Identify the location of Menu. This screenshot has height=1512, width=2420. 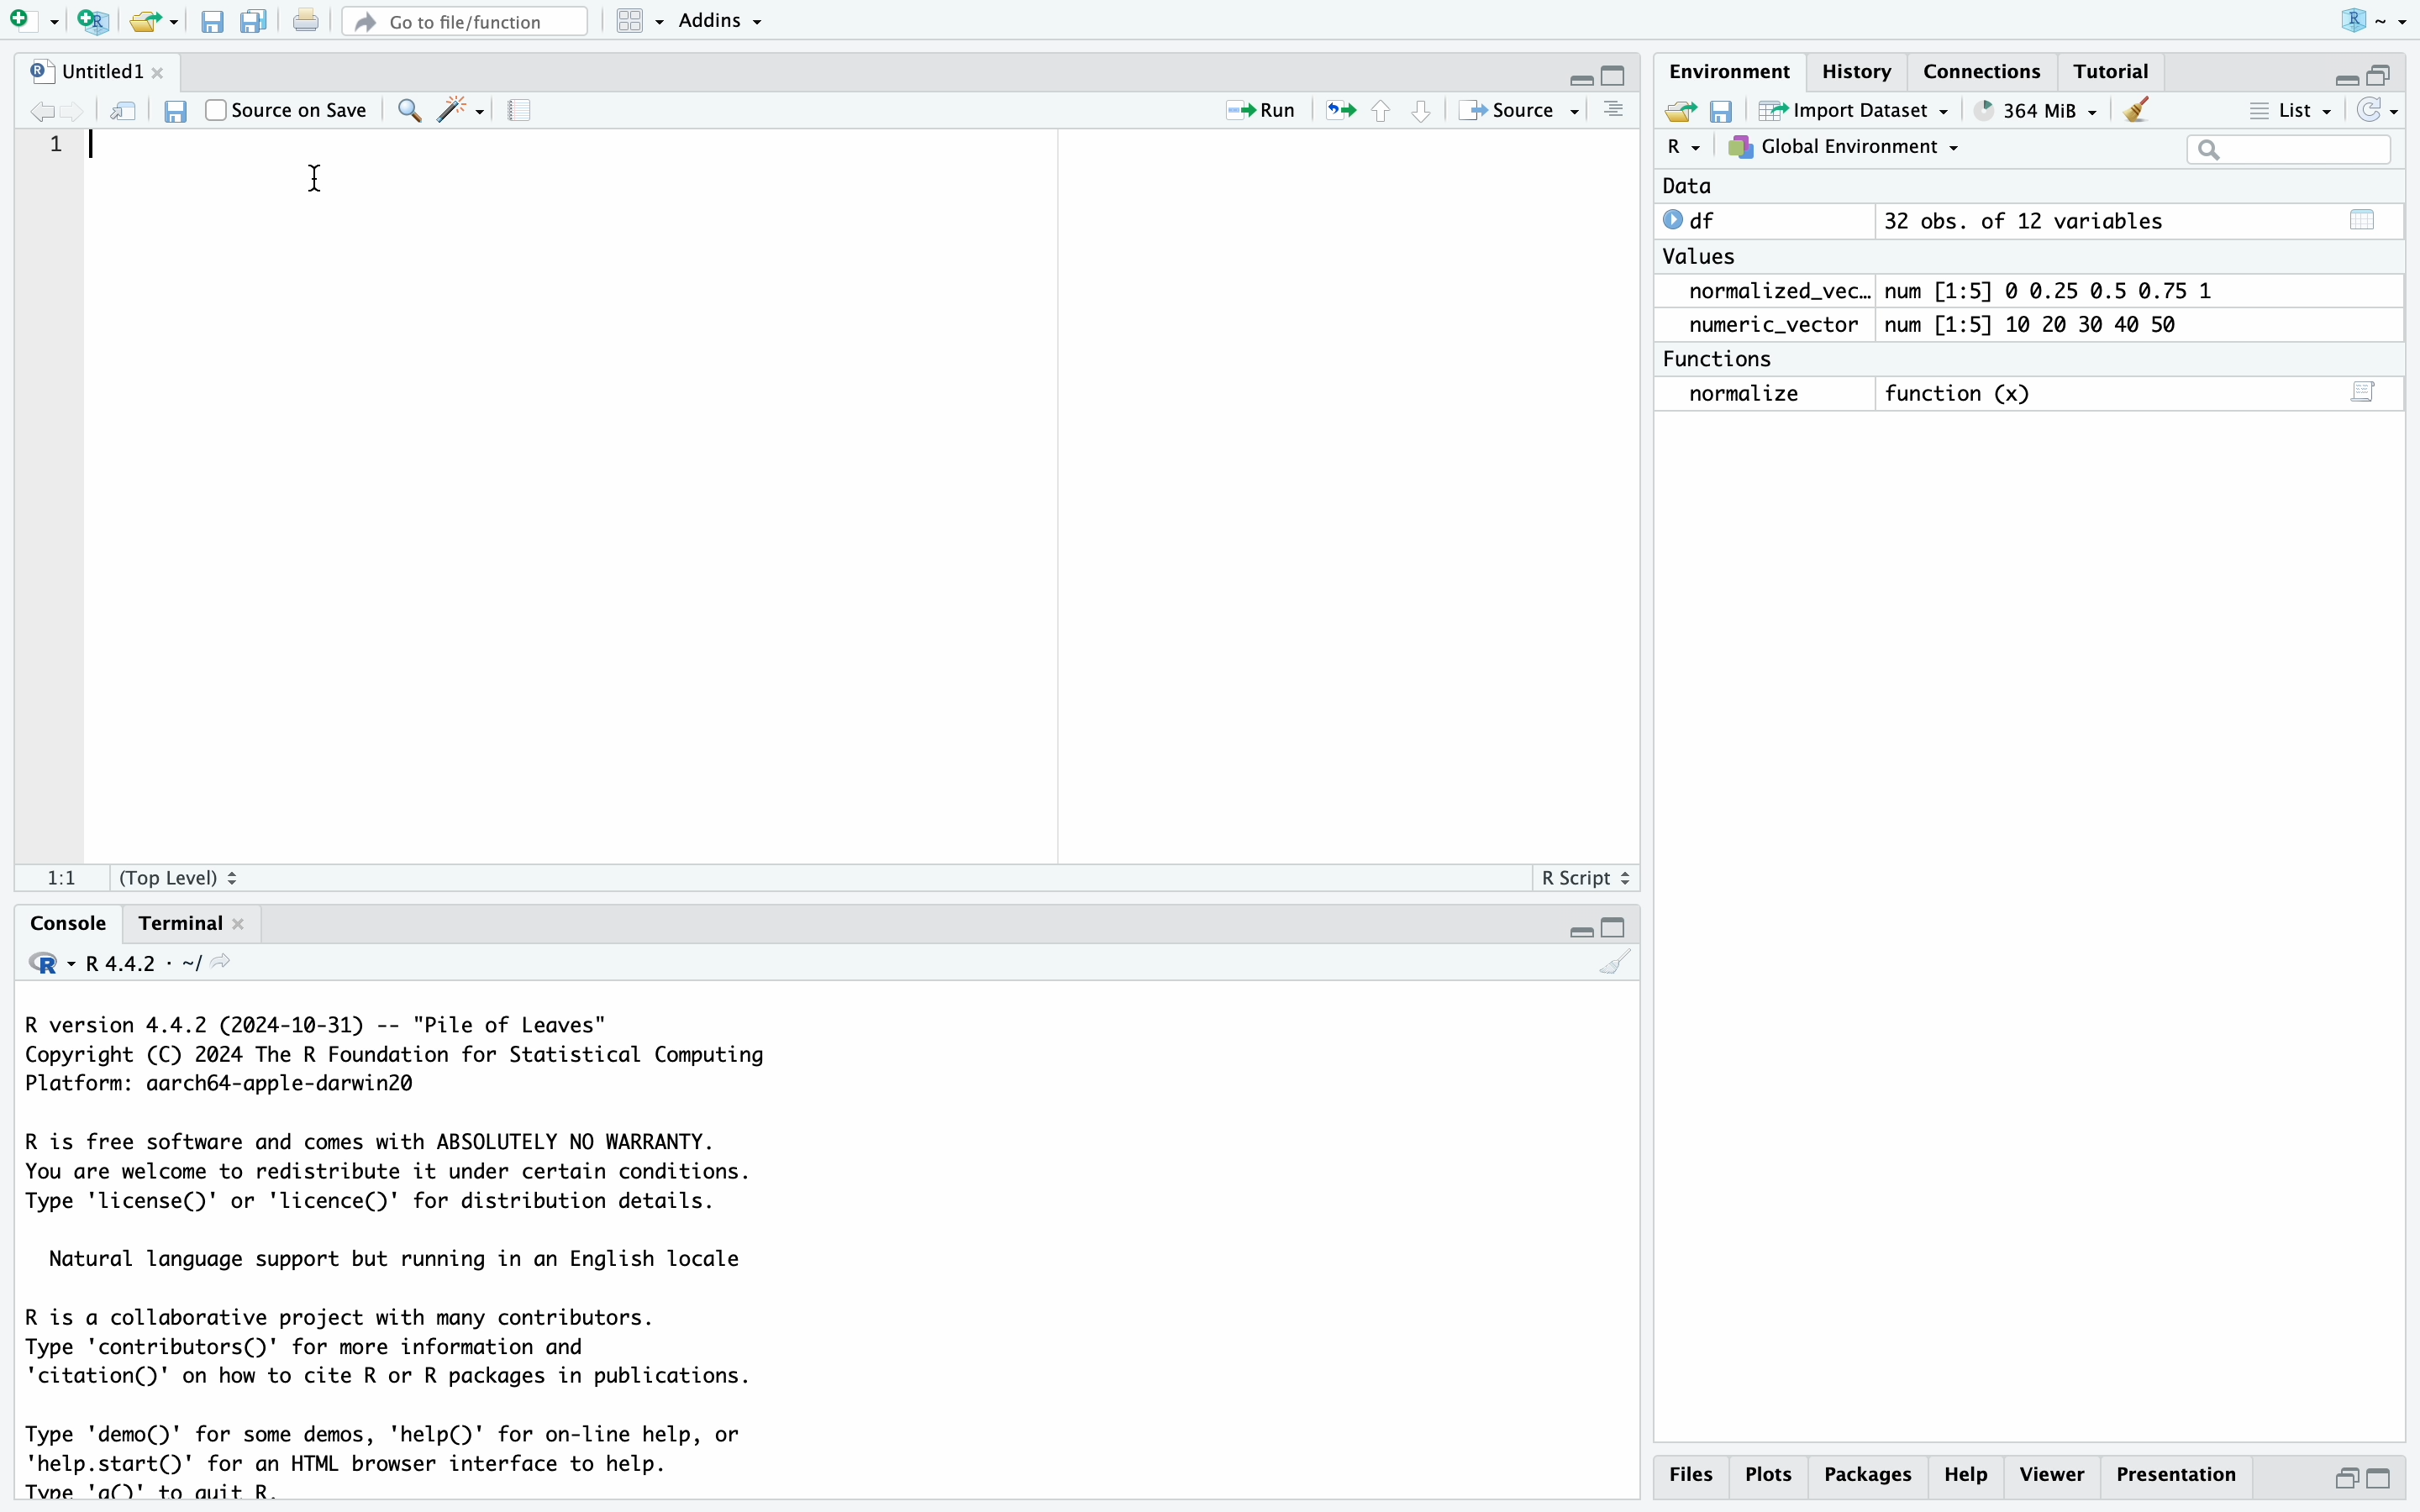
(641, 21).